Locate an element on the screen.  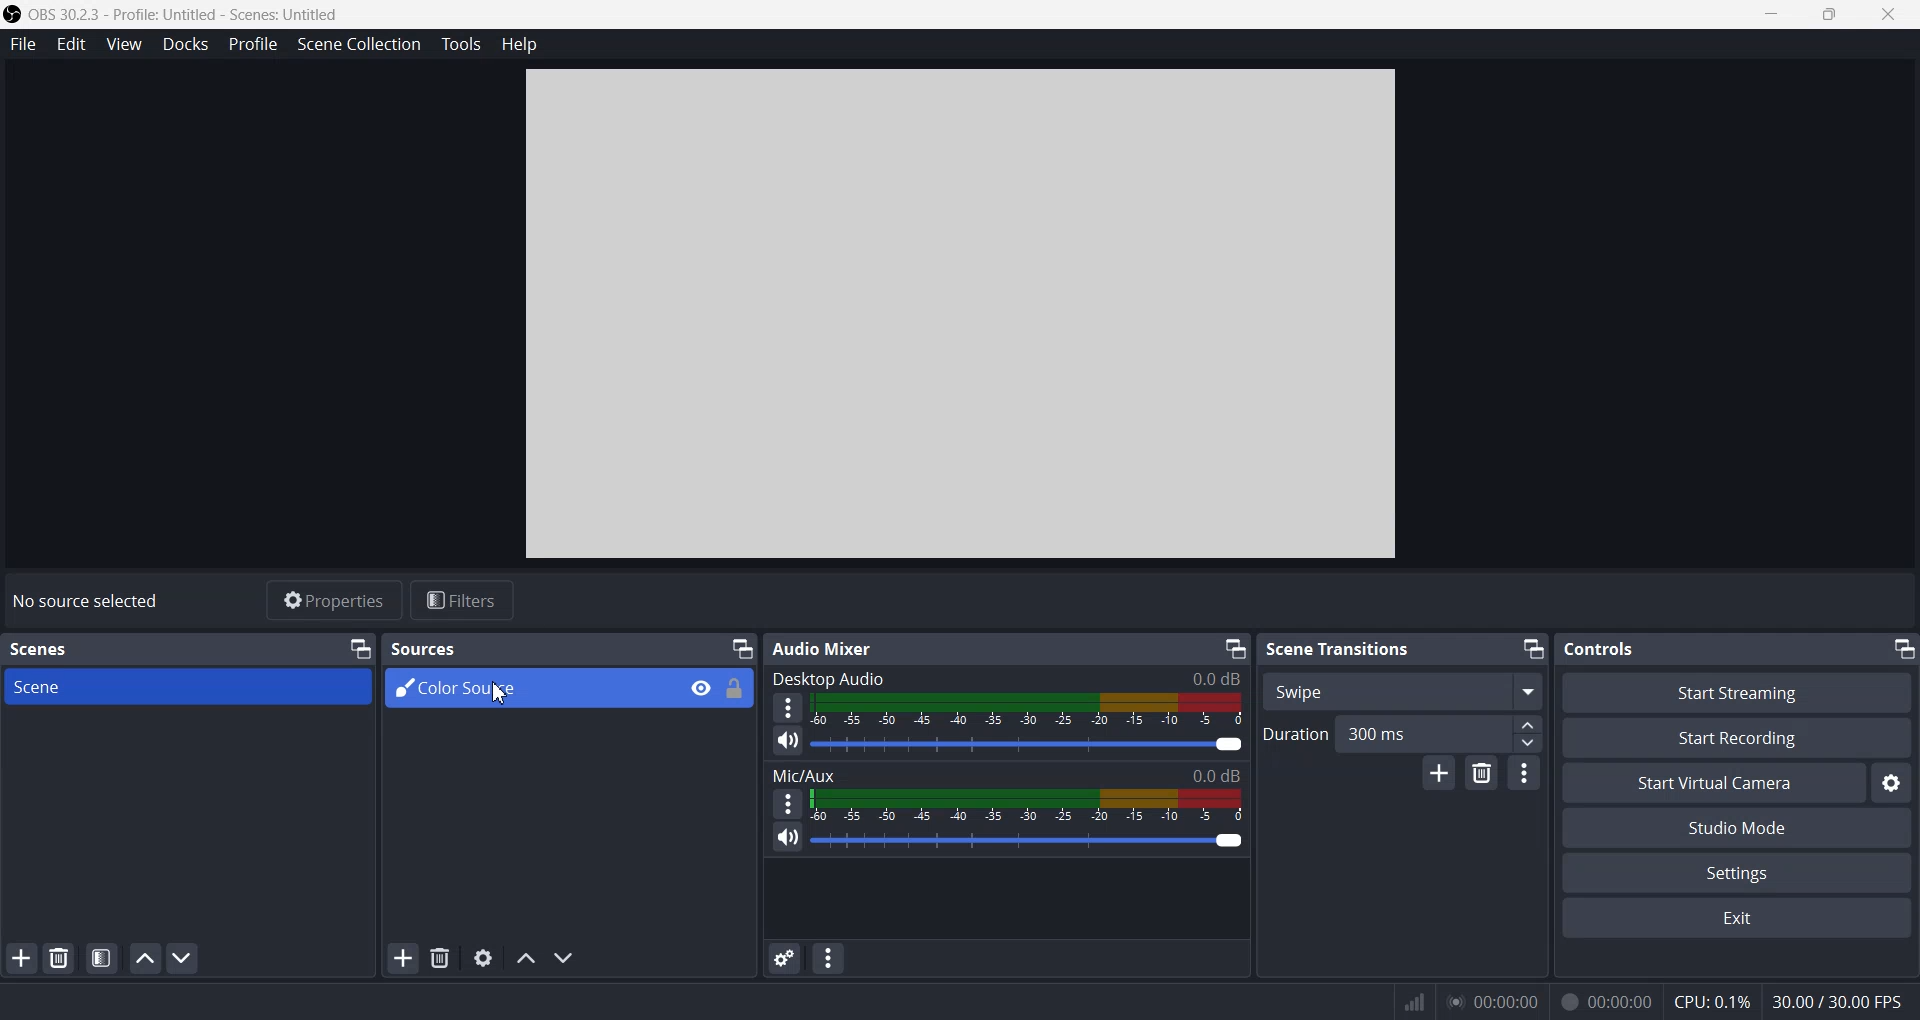
Properties is located at coordinates (333, 601).